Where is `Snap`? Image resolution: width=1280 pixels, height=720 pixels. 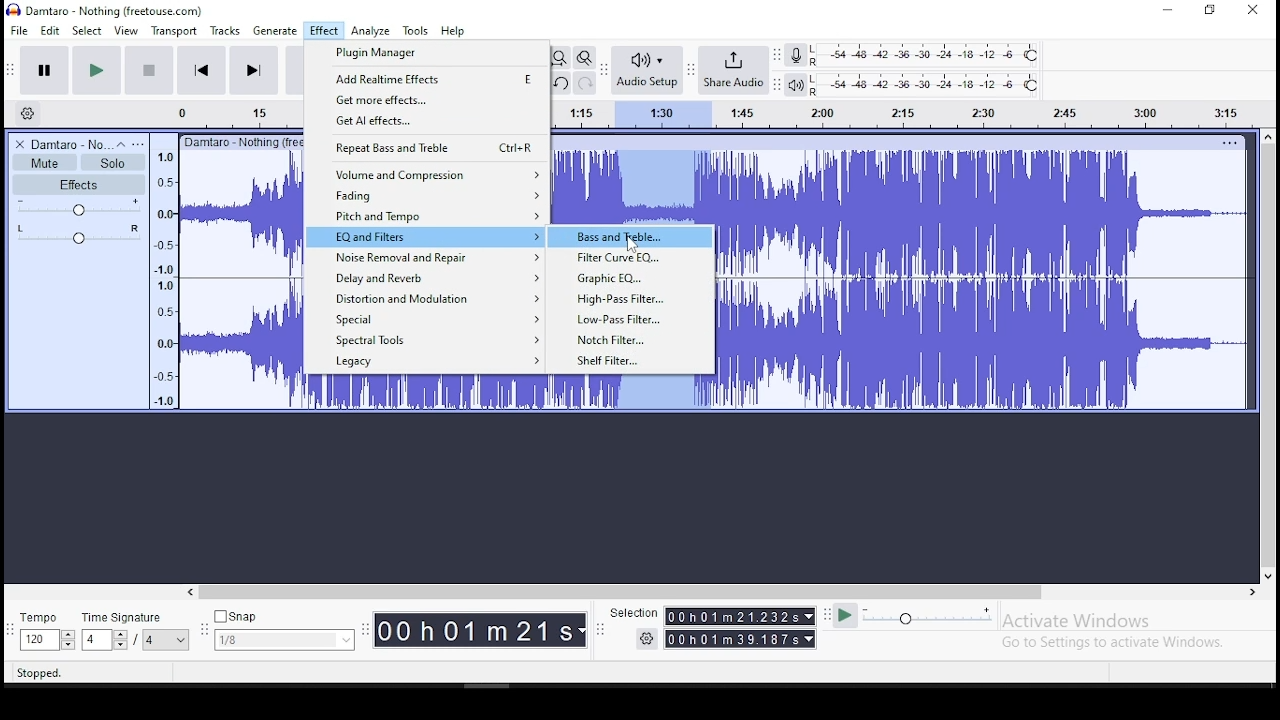
Snap is located at coordinates (284, 617).